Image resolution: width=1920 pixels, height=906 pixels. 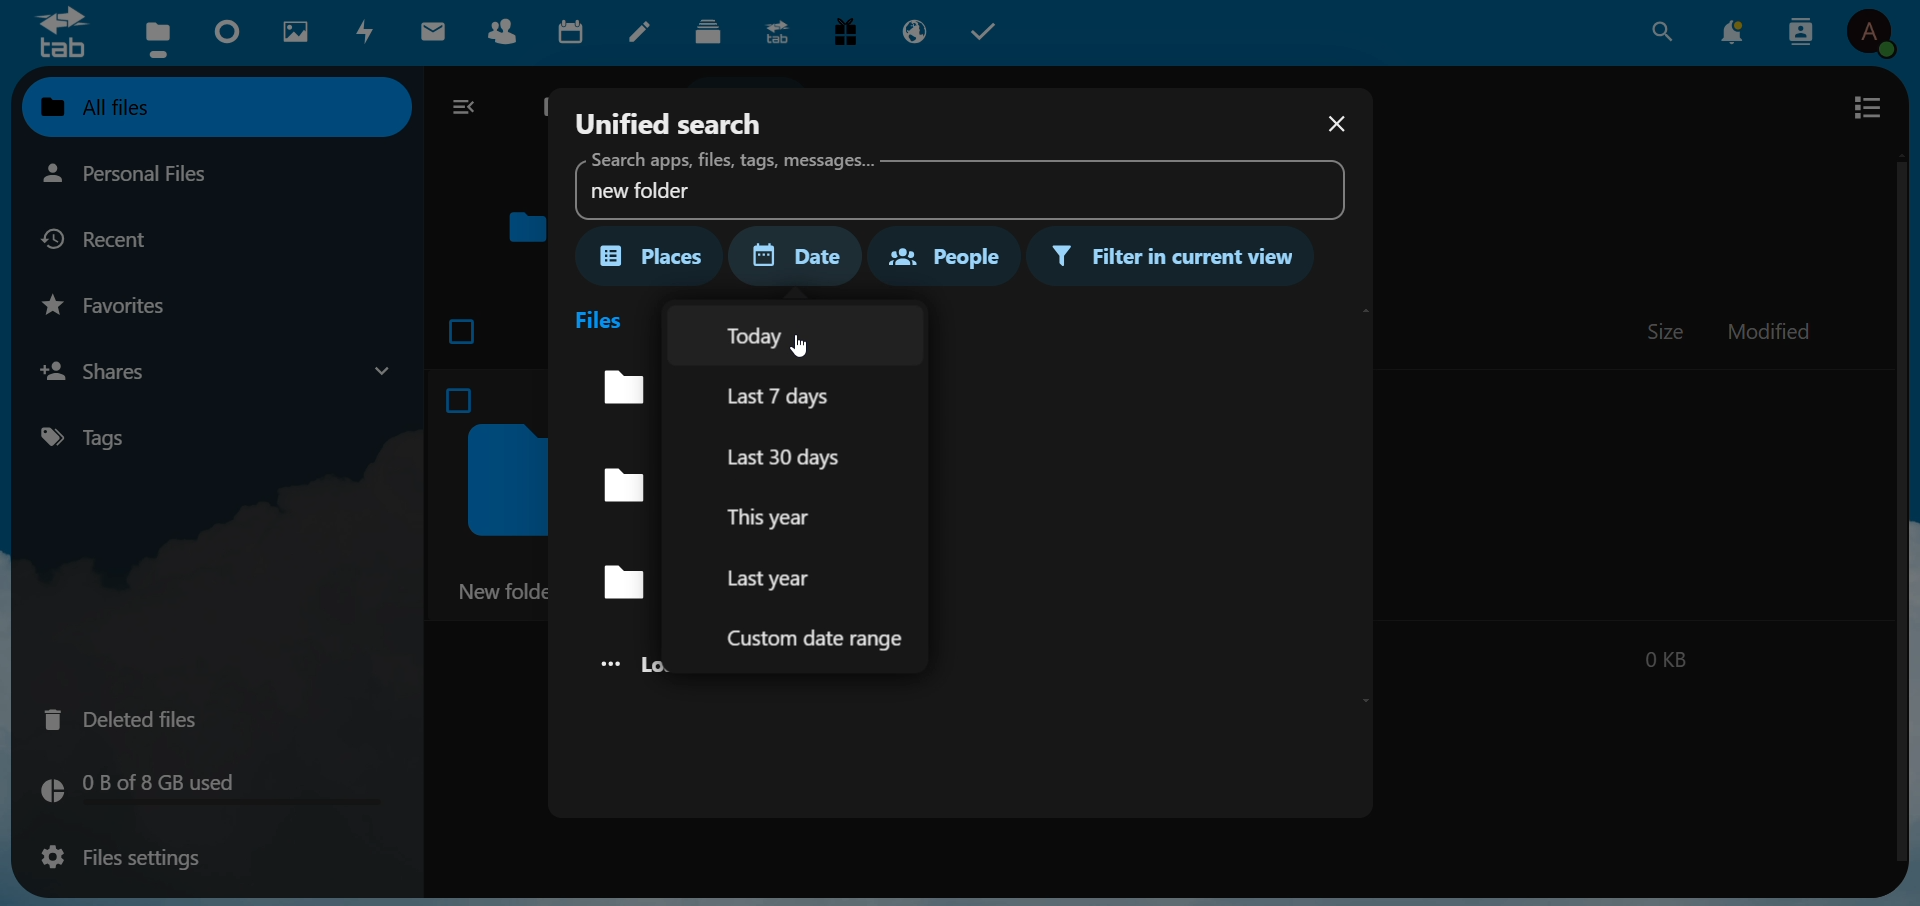 I want to click on all files, so click(x=212, y=106).